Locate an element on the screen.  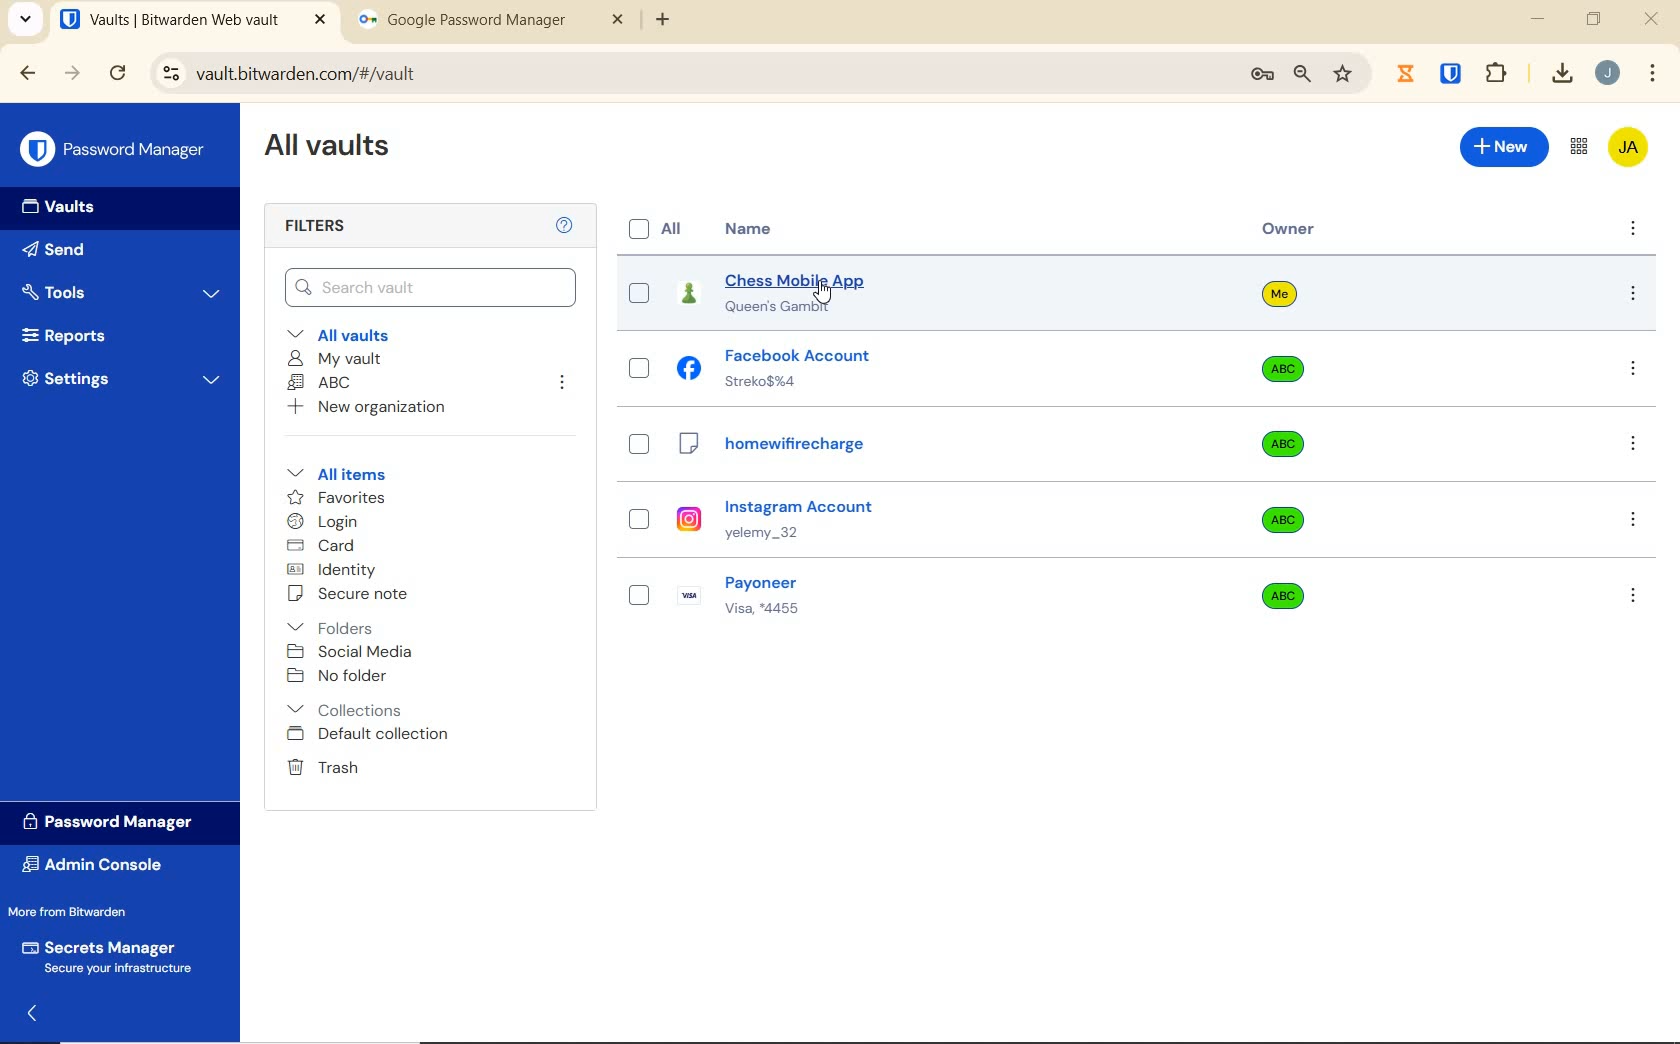
forward is located at coordinates (71, 75).